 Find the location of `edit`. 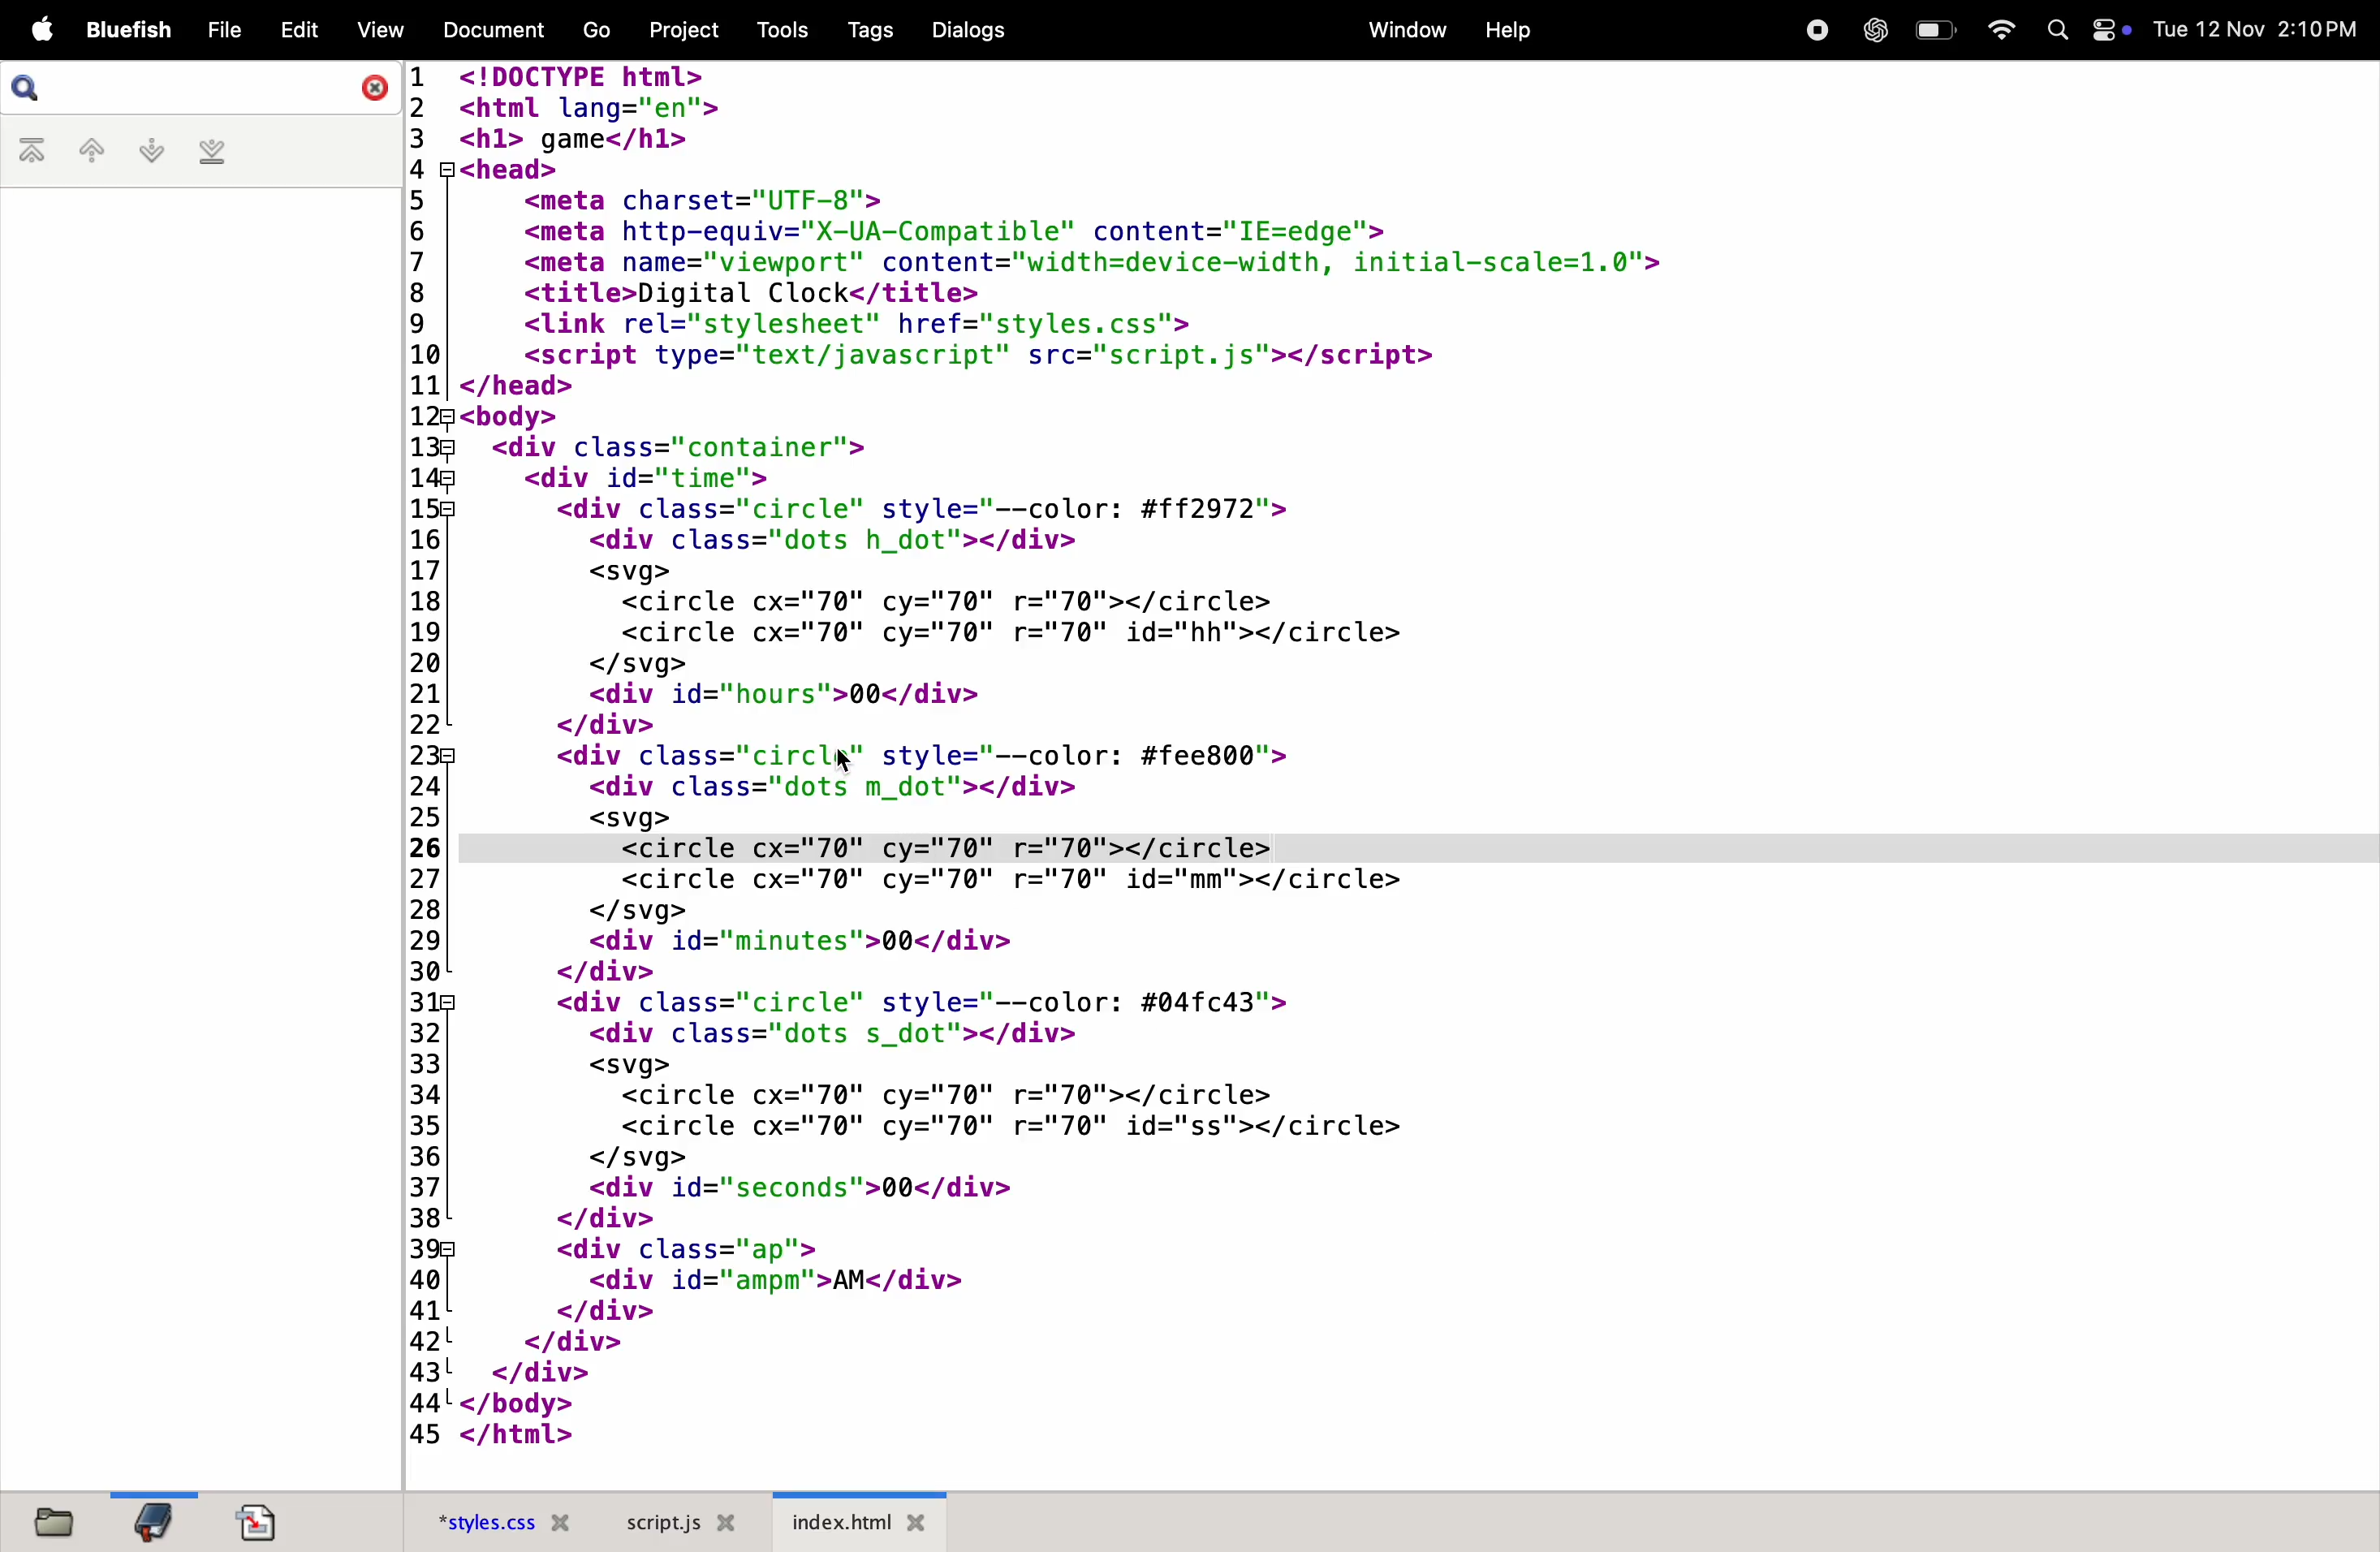

edit is located at coordinates (299, 28).